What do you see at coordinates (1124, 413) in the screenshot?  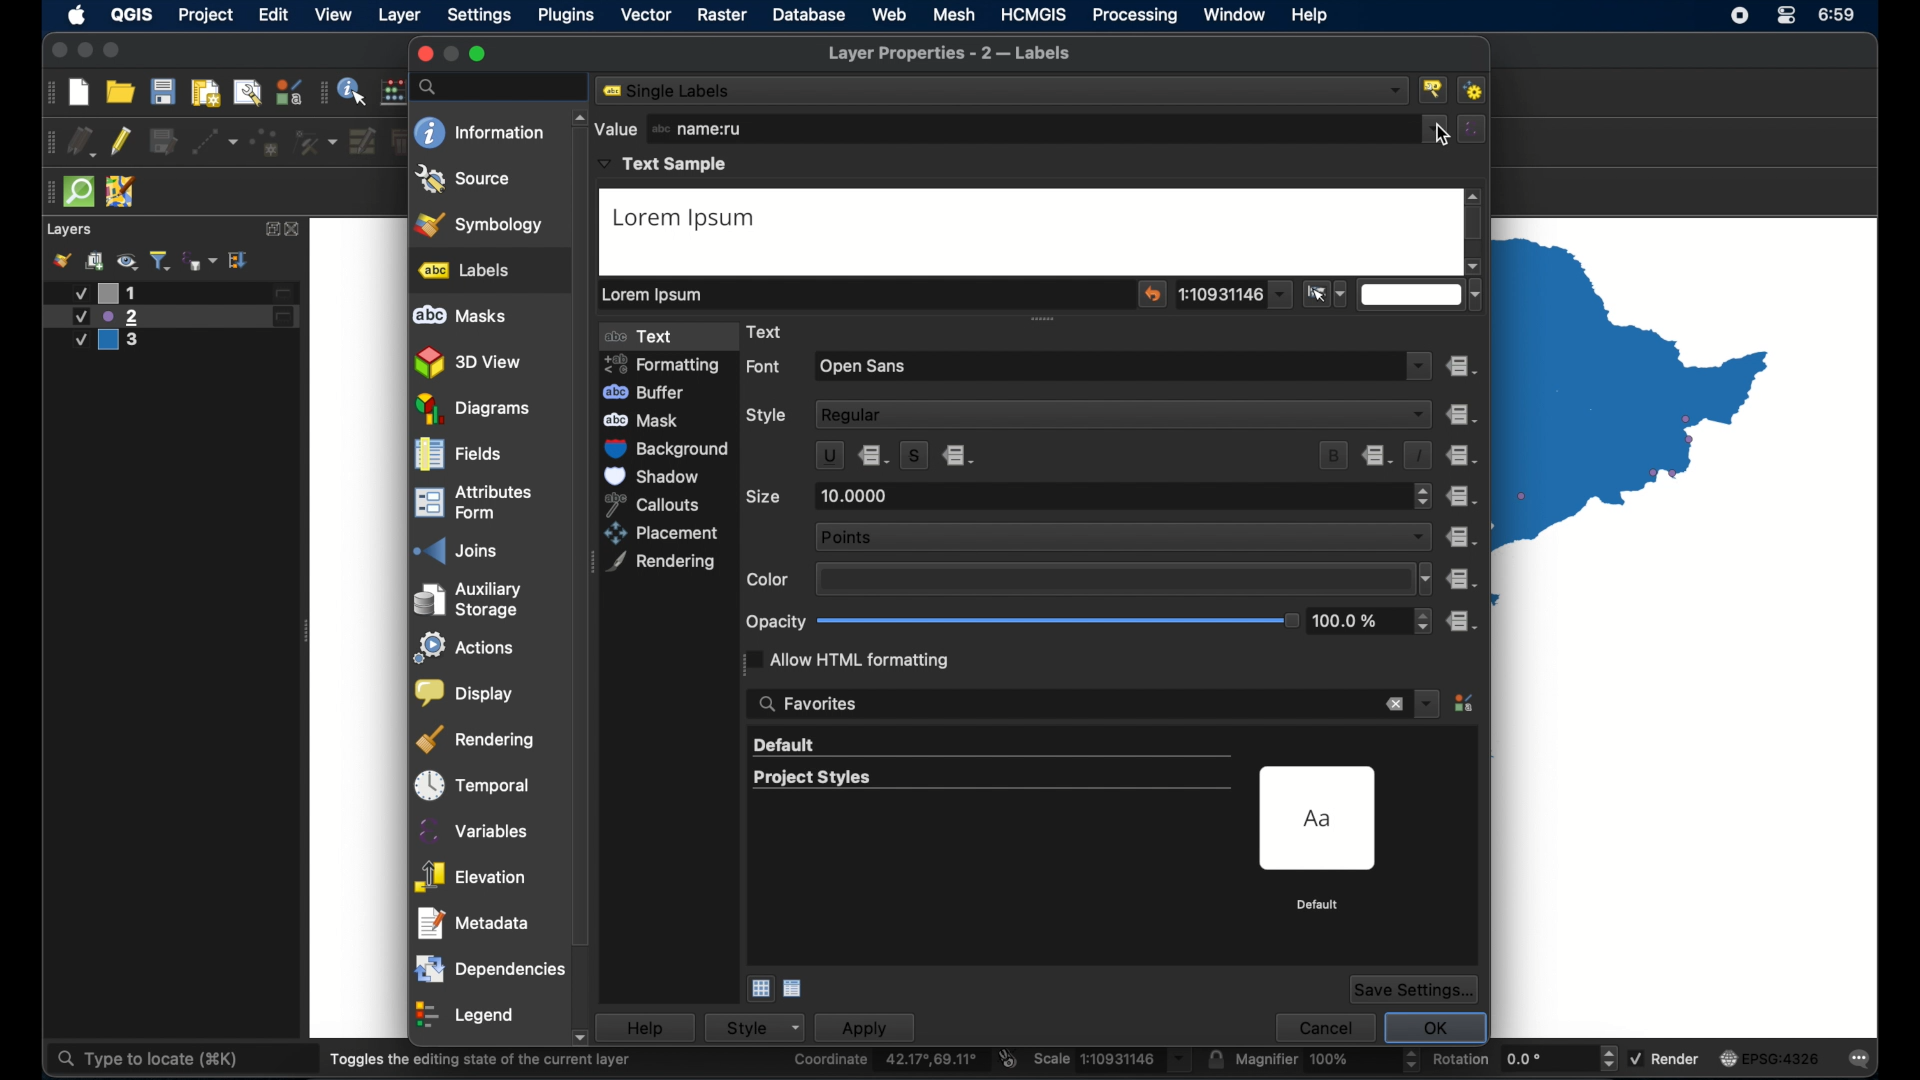 I see `regular dropdown` at bounding box center [1124, 413].